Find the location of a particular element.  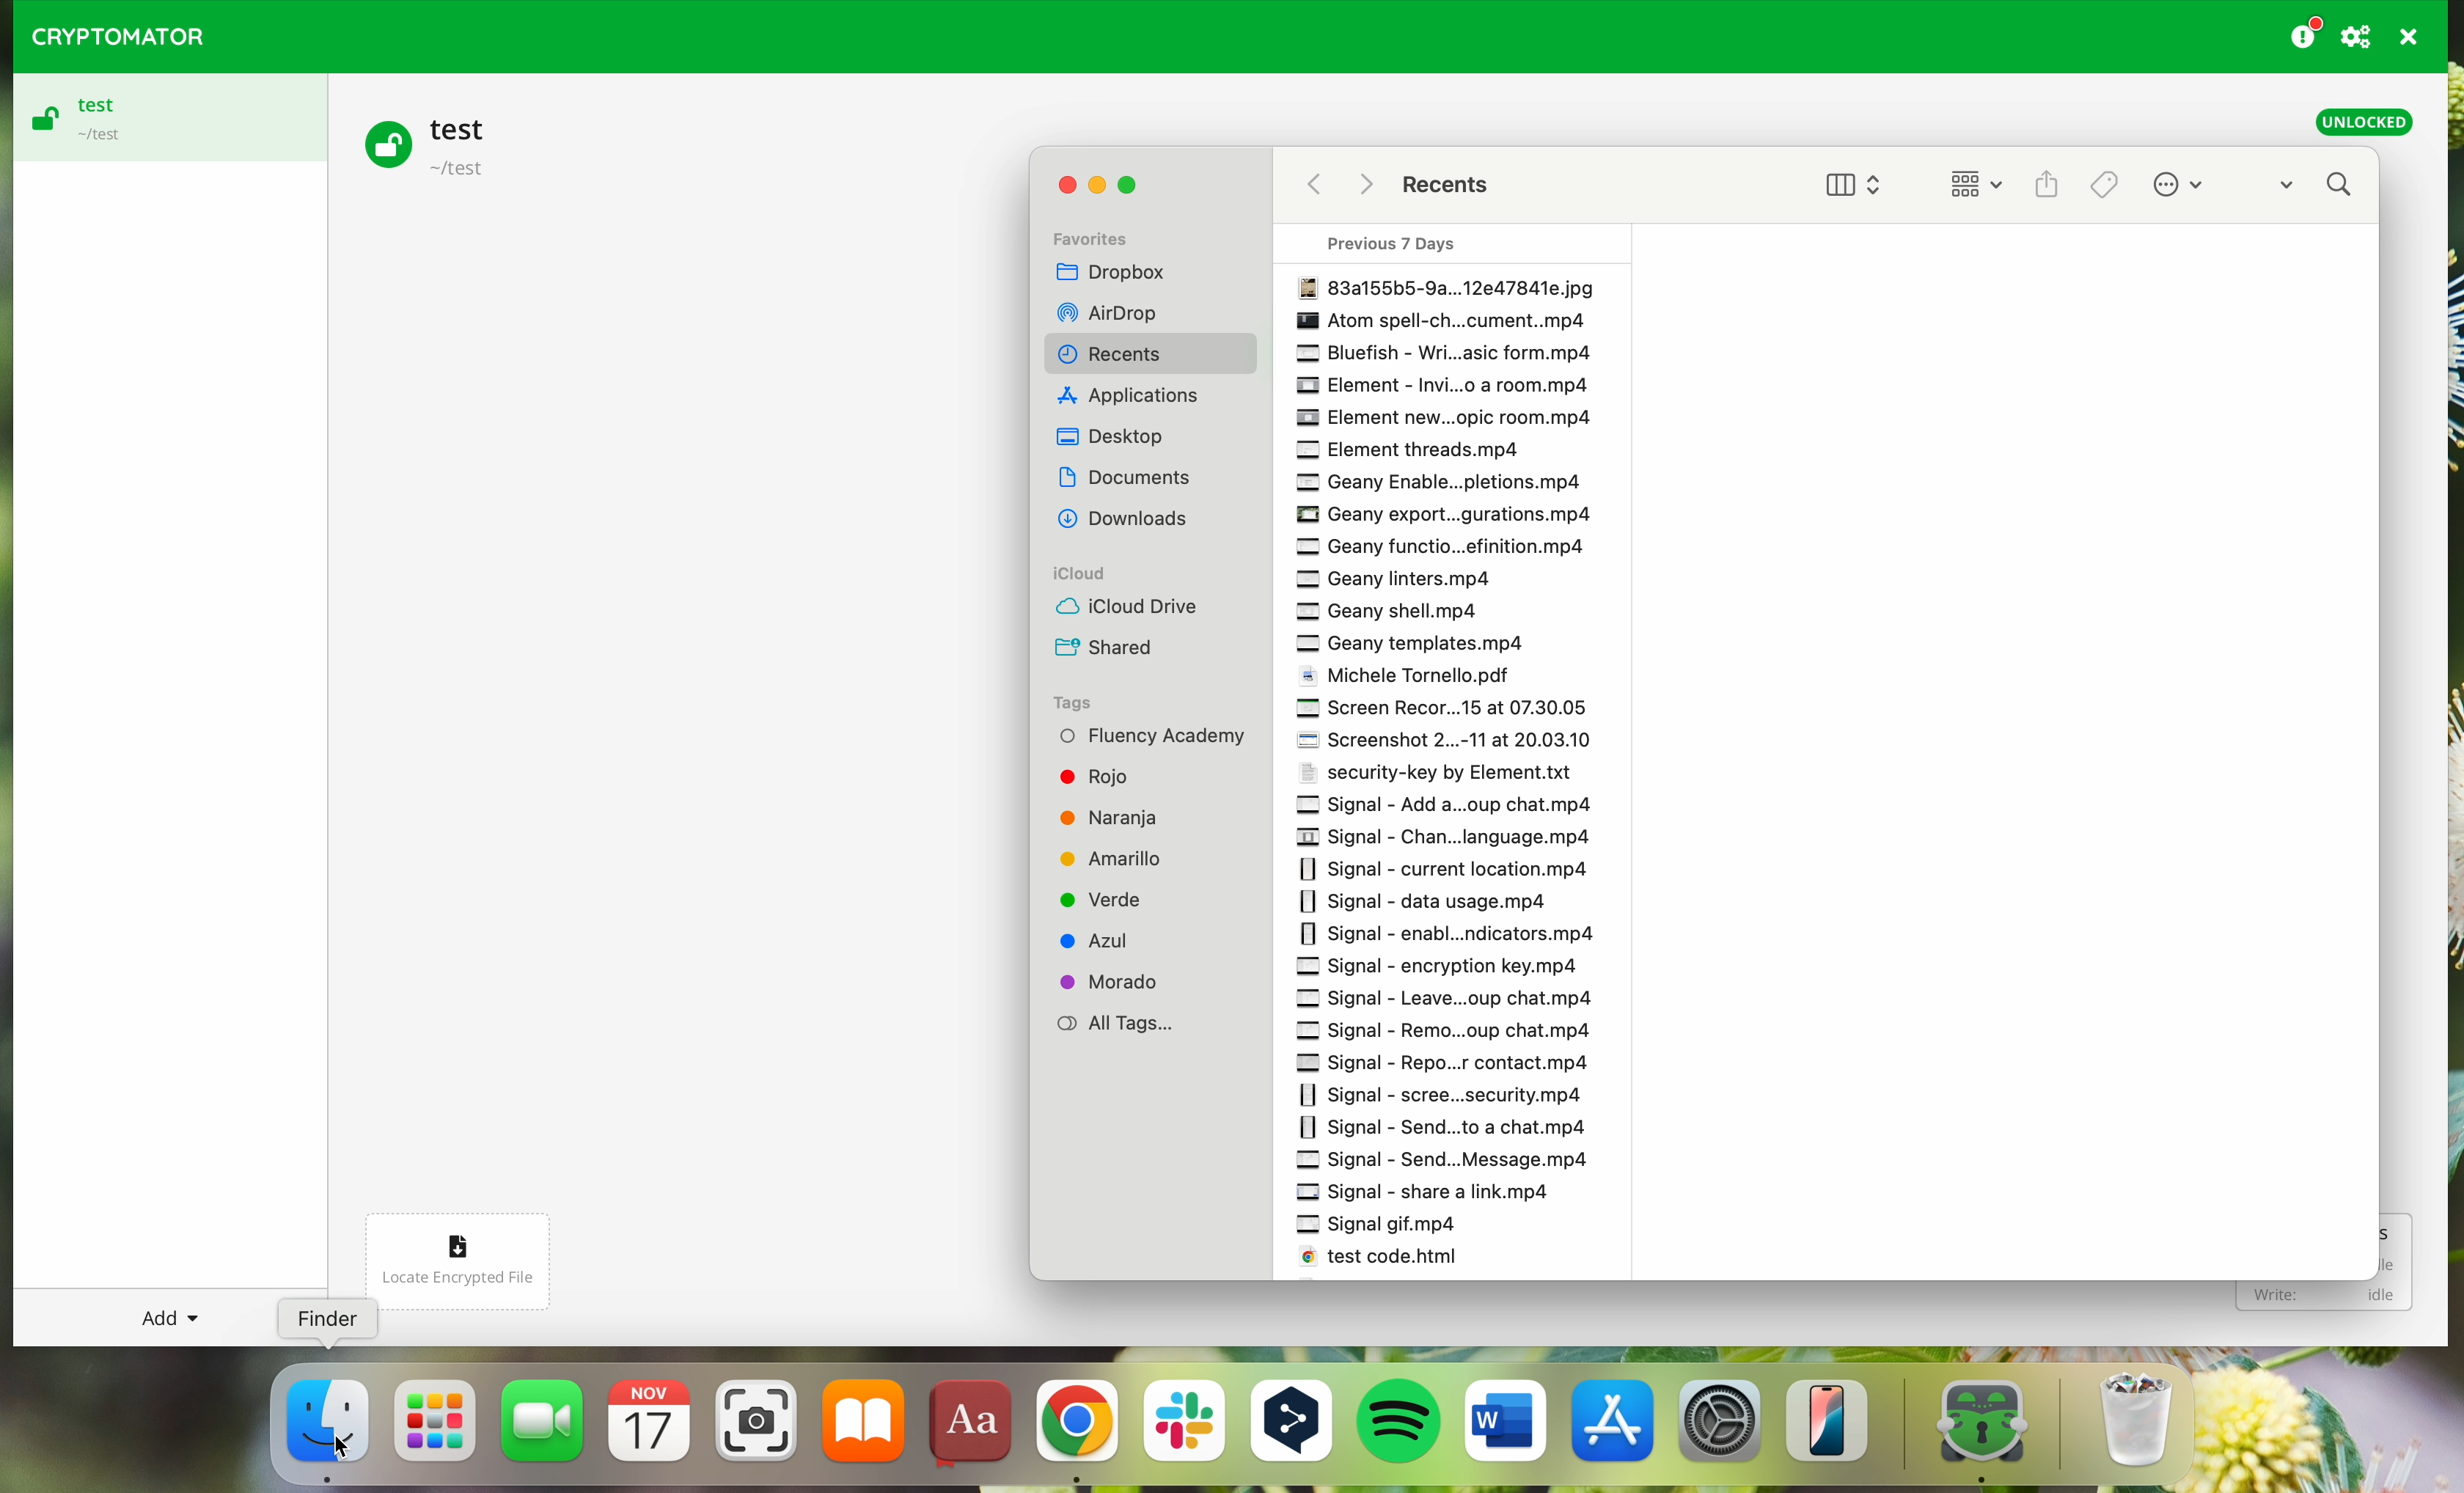

calendar is located at coordinates (653, 1429).